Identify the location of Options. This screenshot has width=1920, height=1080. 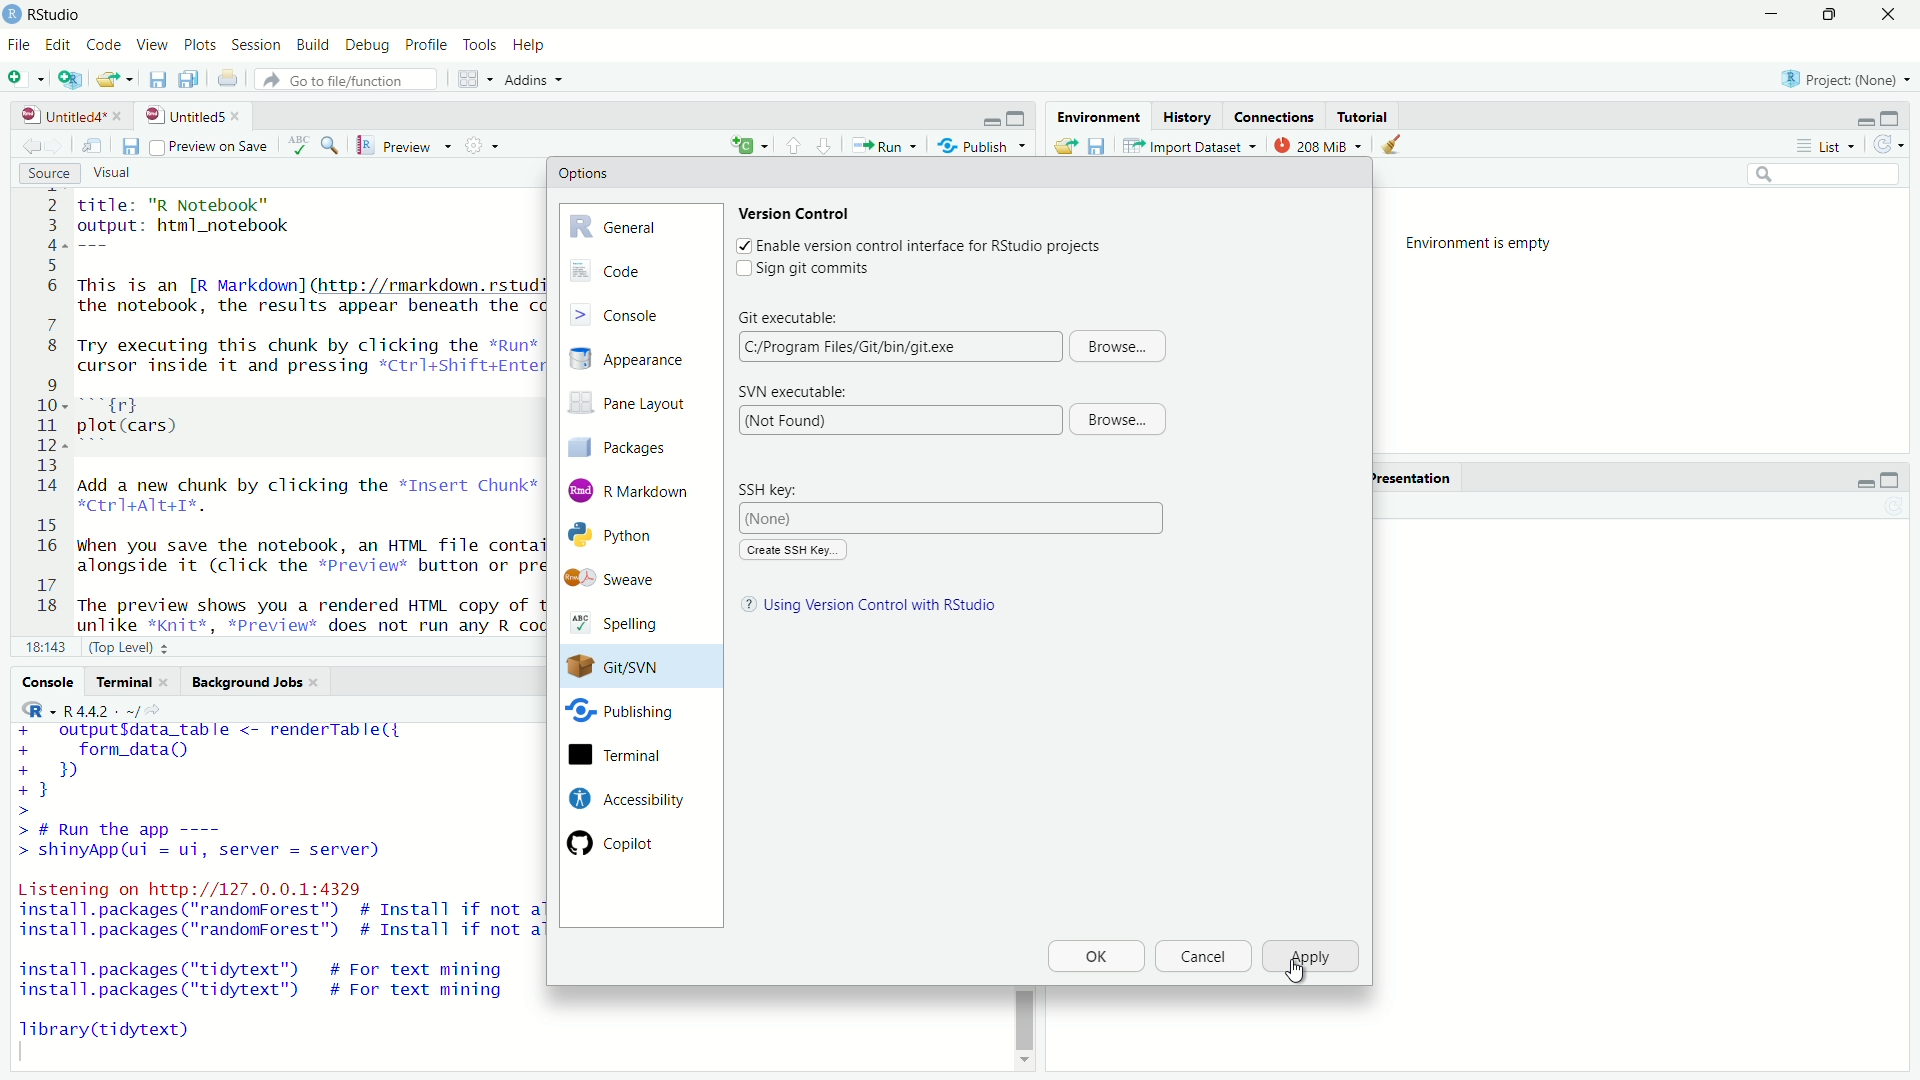
(584, 173).